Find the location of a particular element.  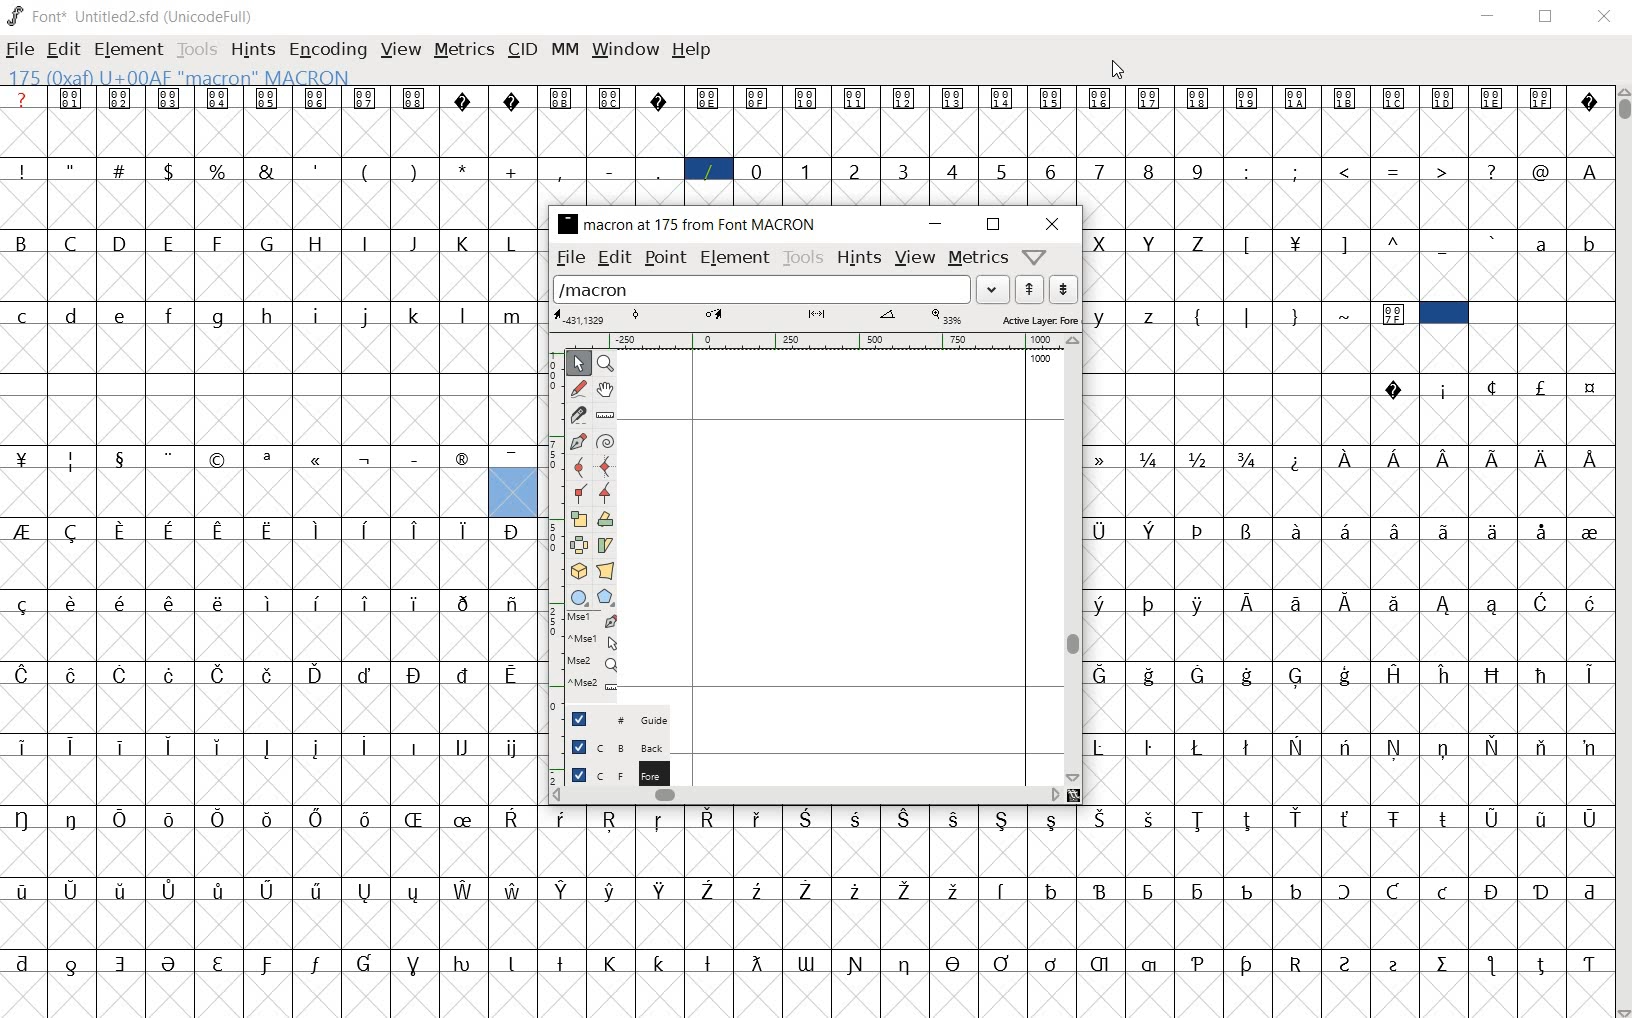

Symbol is located at coordinates (906, 817).